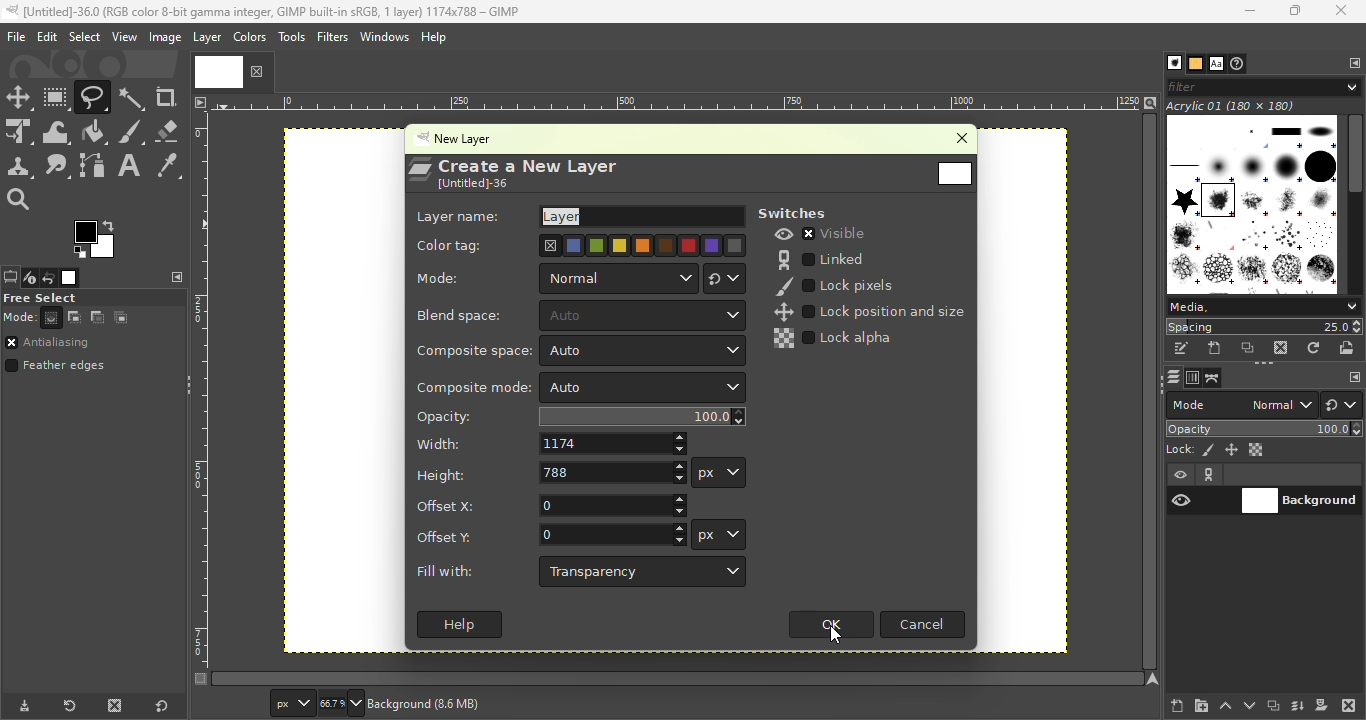  Describe the element at coordinates (1150, 101) in the screenshot. I see `Zoom image` at that location.